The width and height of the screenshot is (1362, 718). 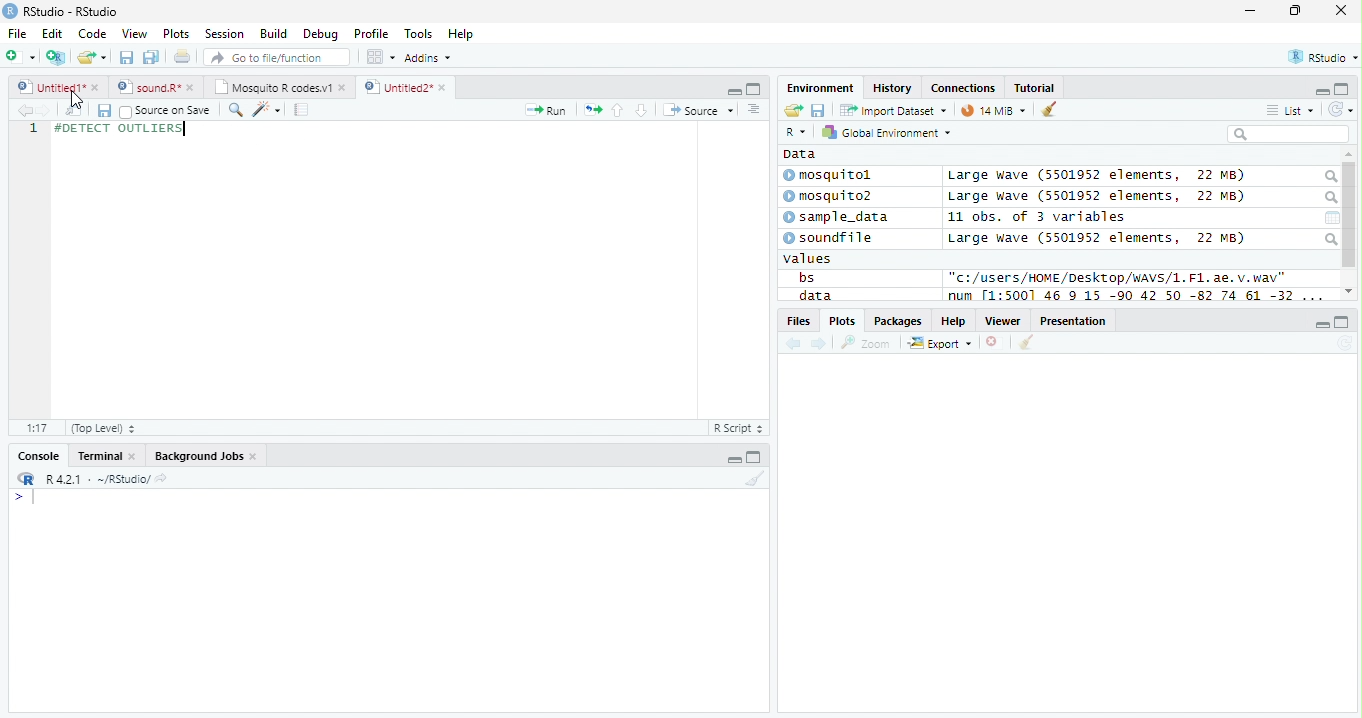 I want to click on Console, so click(x=35, y=455).